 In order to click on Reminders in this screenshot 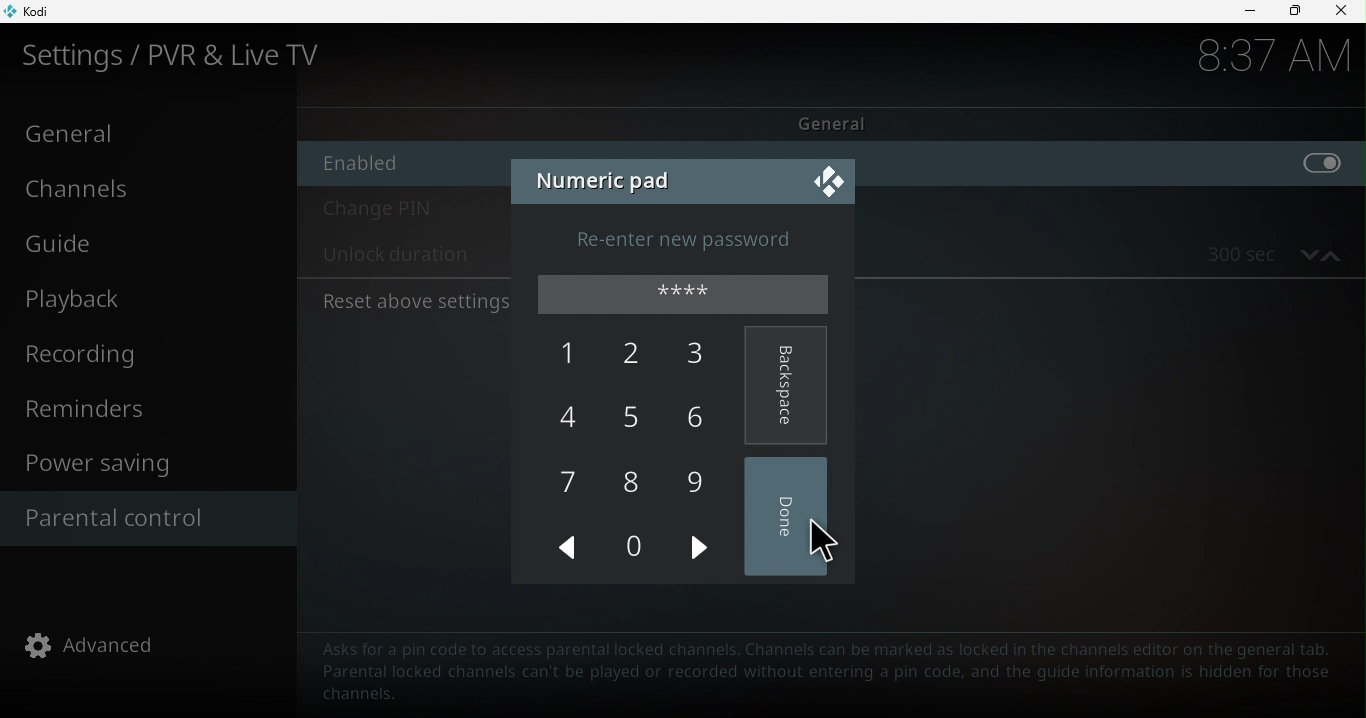, I will do `click(152, 412)`.